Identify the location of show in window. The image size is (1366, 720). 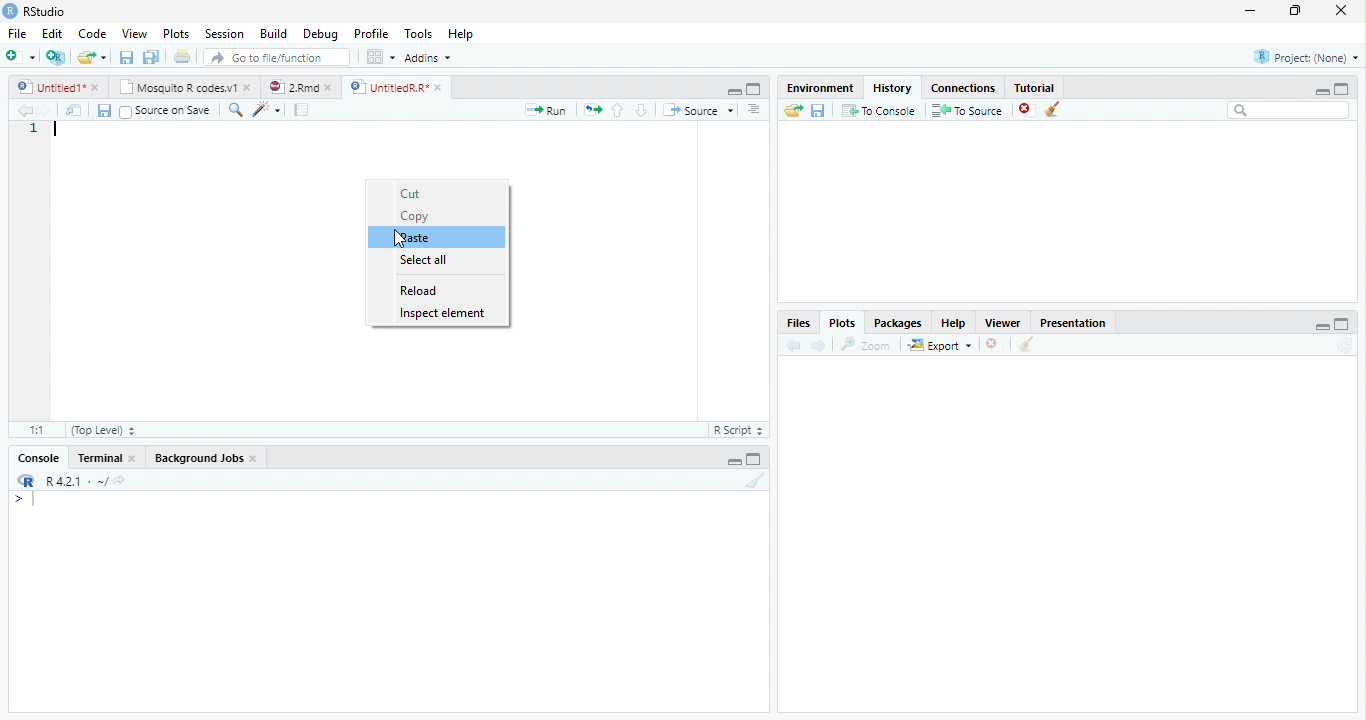
(75, 111).